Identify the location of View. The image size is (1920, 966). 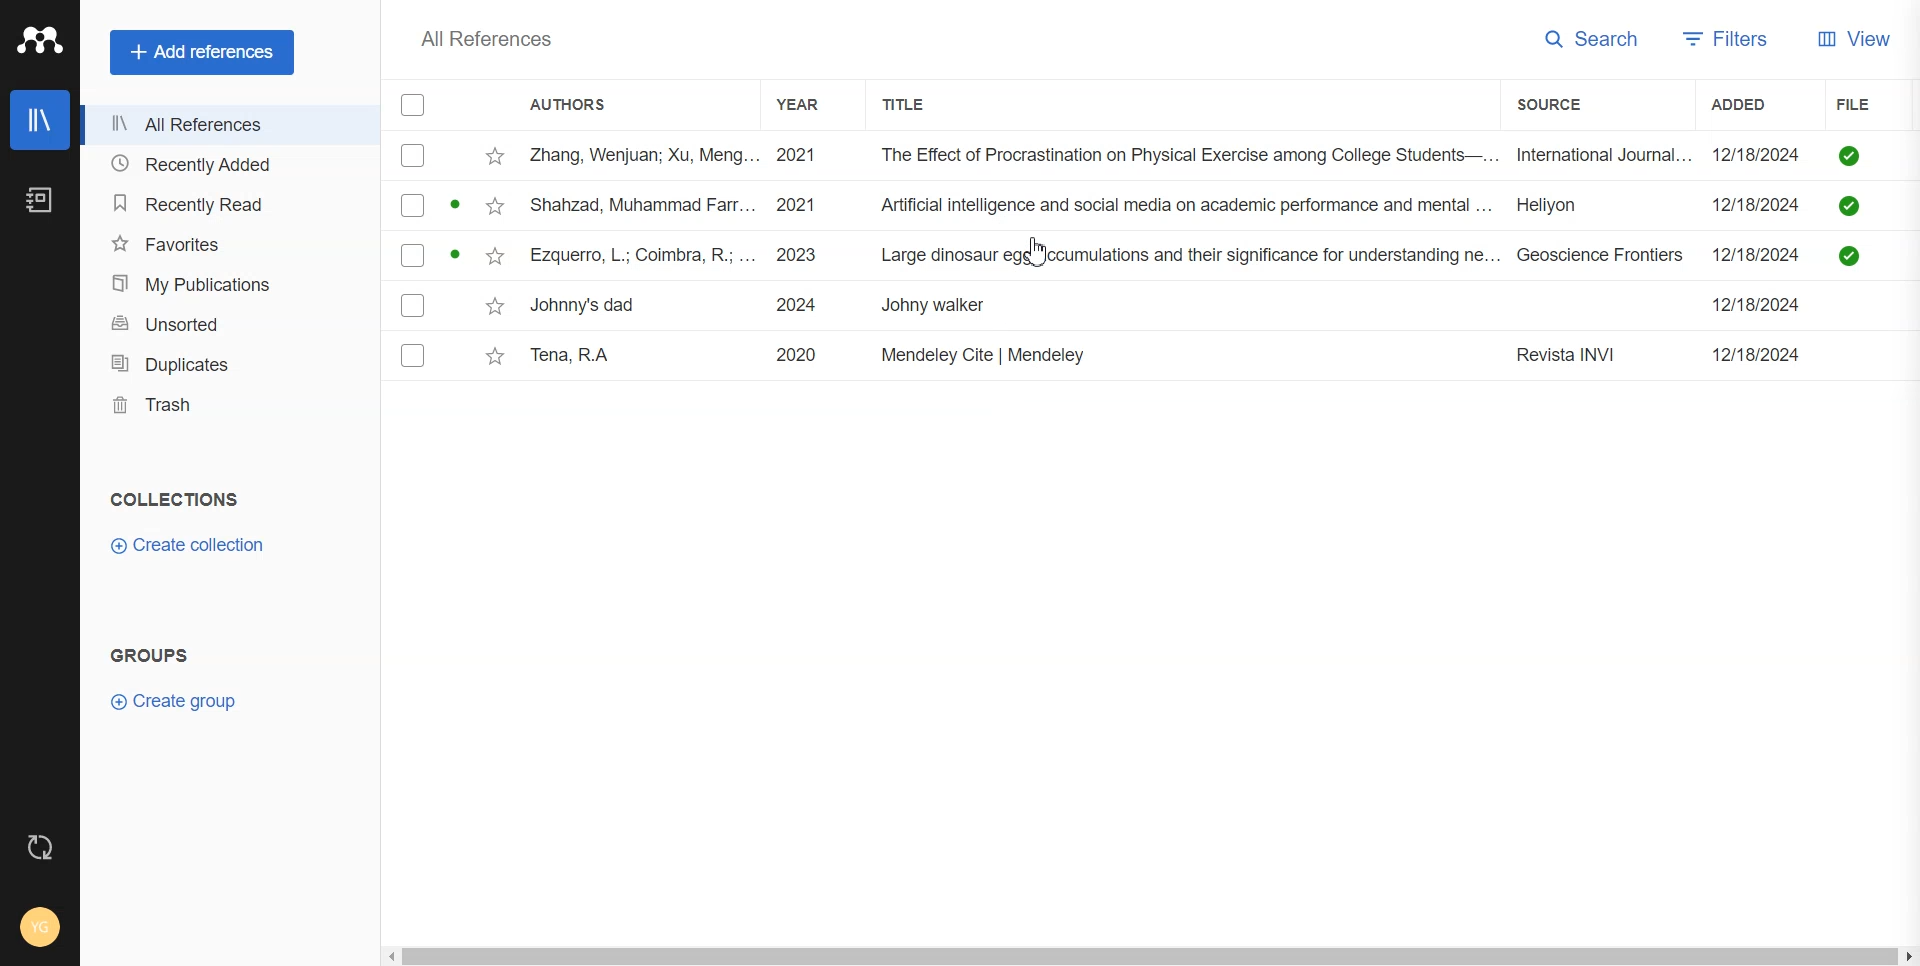
(1853, 38).